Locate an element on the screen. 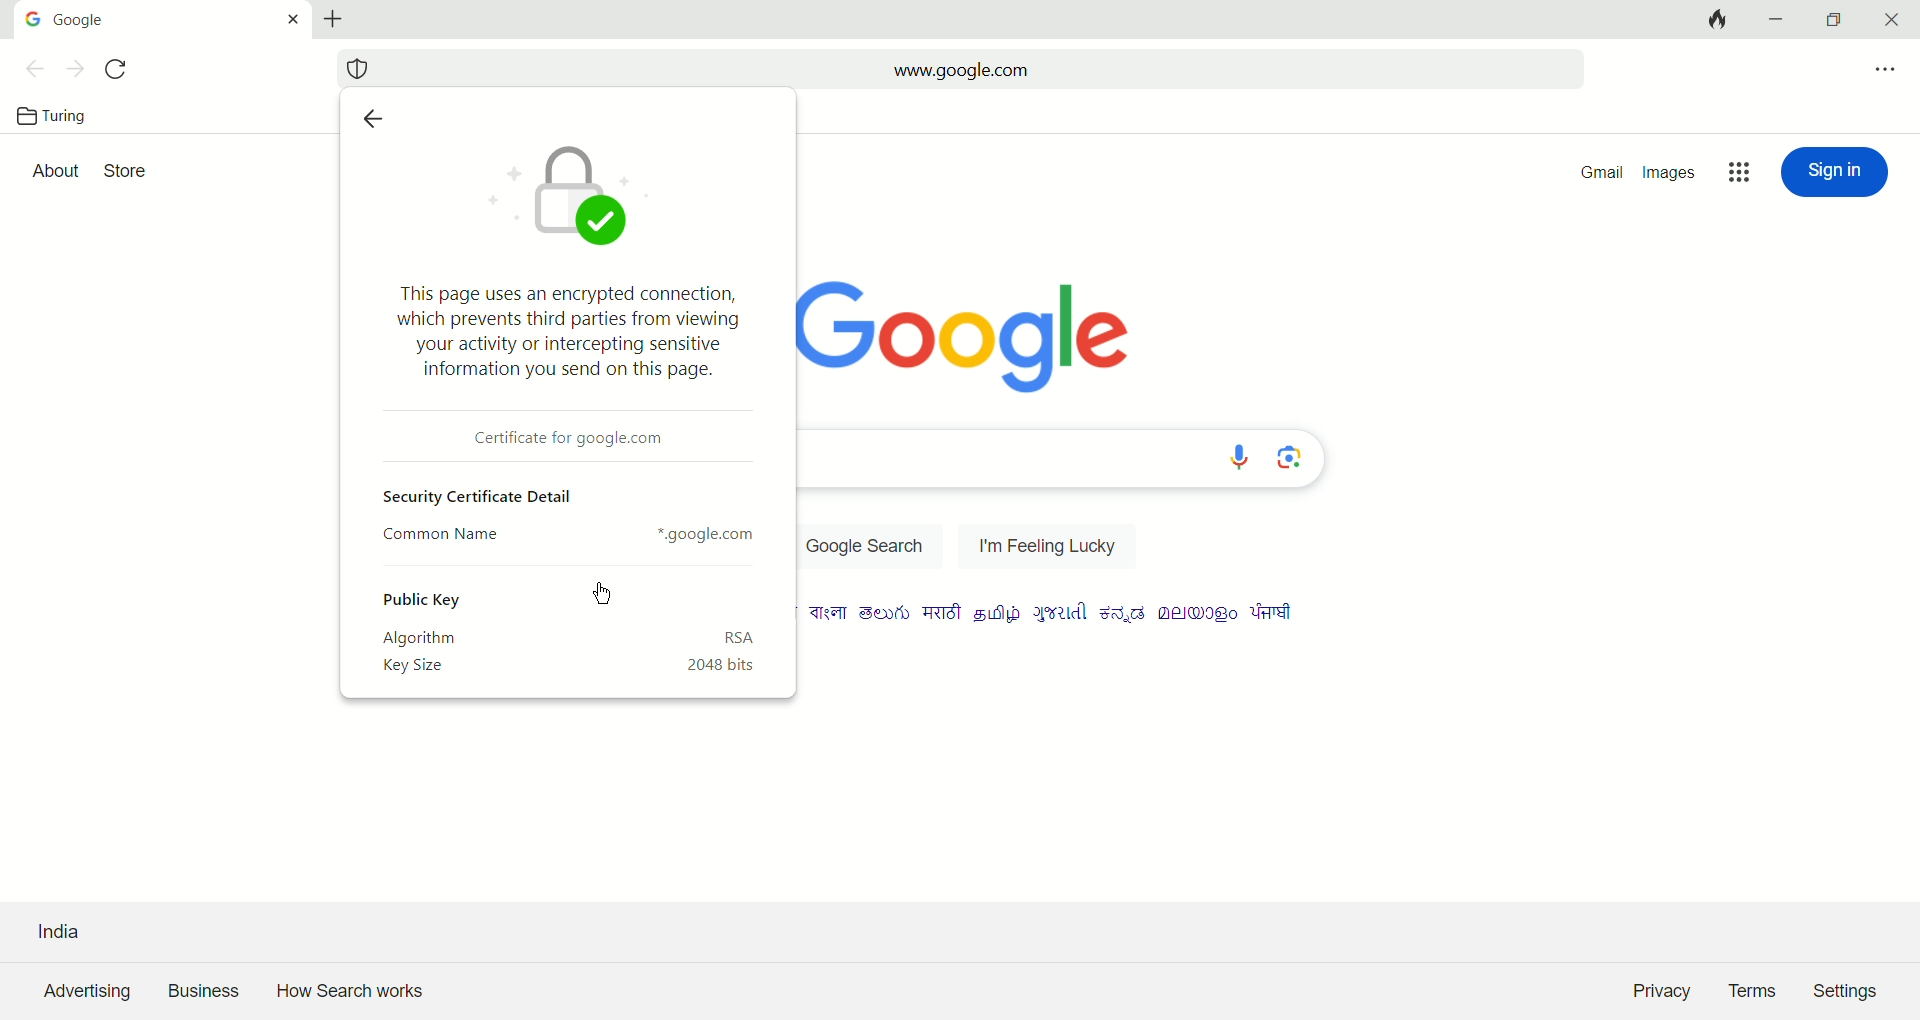 Image resolution: width=1920 pixels, height=1020 pixels. images is located at coordinates (1673, 174).